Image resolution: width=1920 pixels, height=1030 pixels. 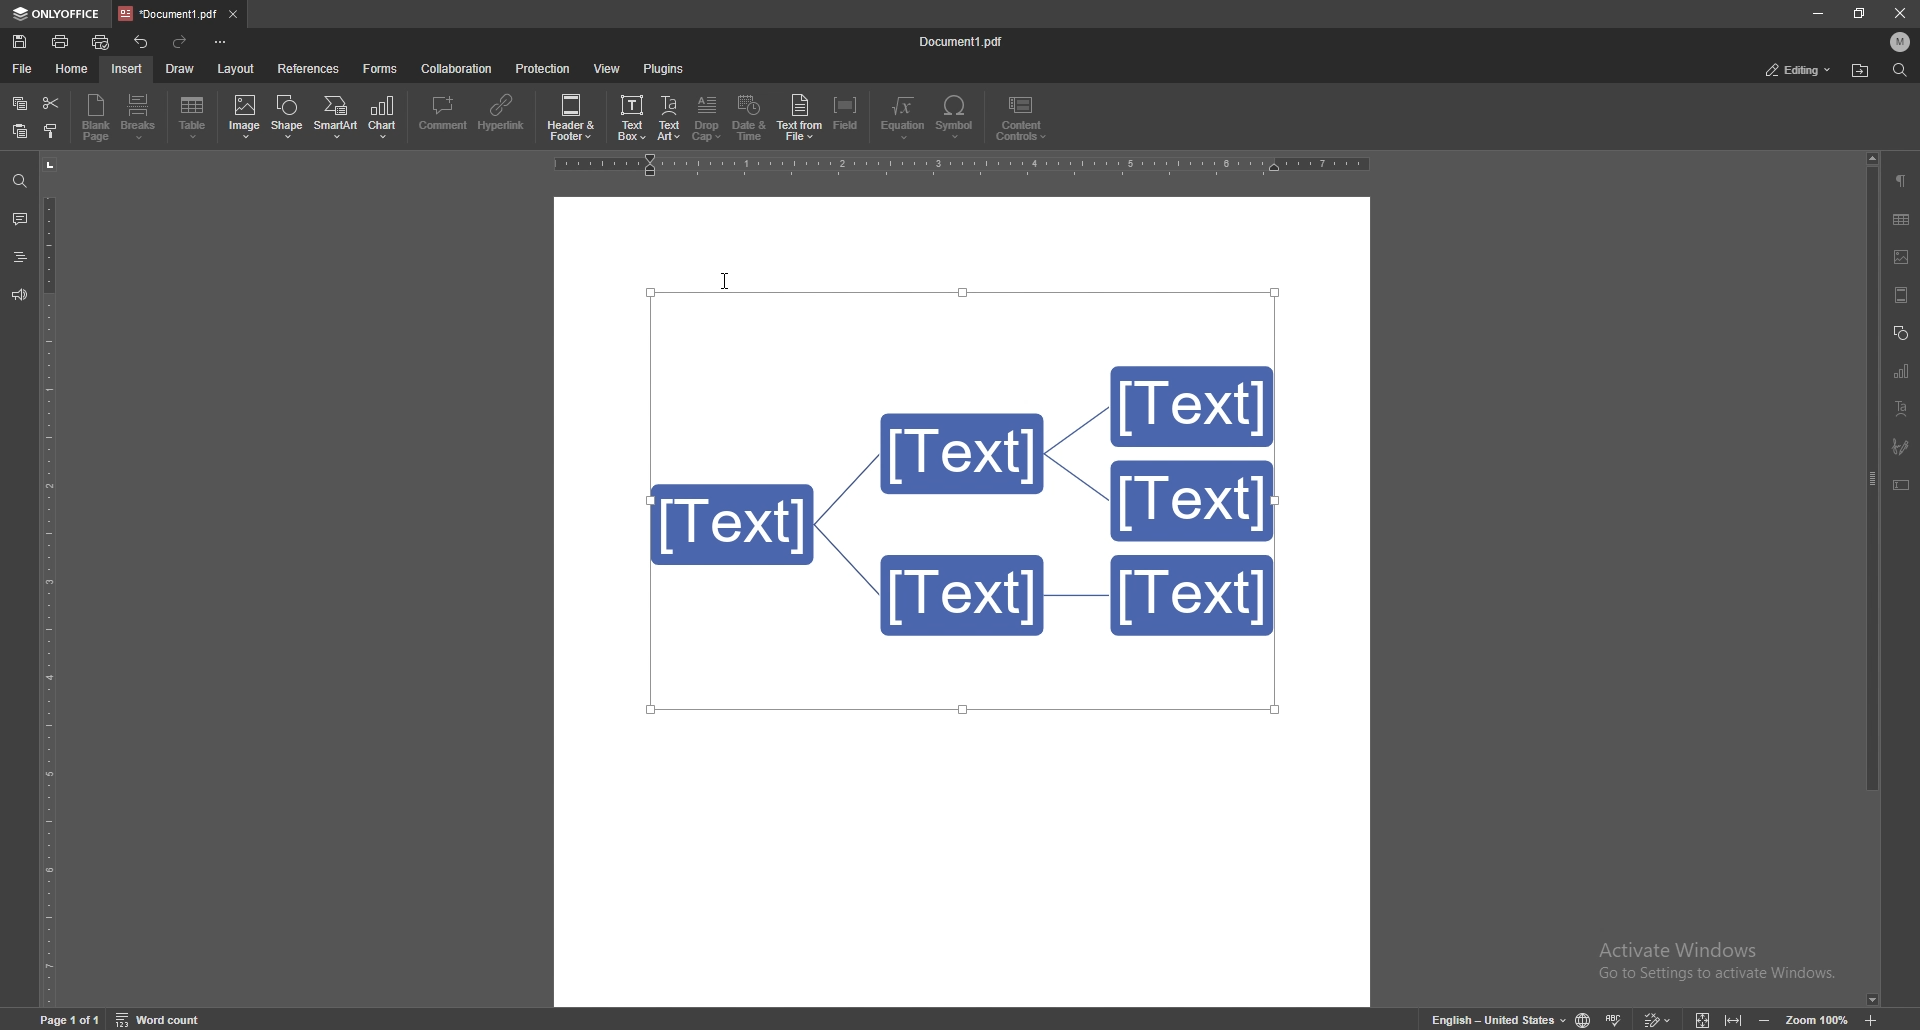 I want to click on close tab, so click(x=235, y=13).